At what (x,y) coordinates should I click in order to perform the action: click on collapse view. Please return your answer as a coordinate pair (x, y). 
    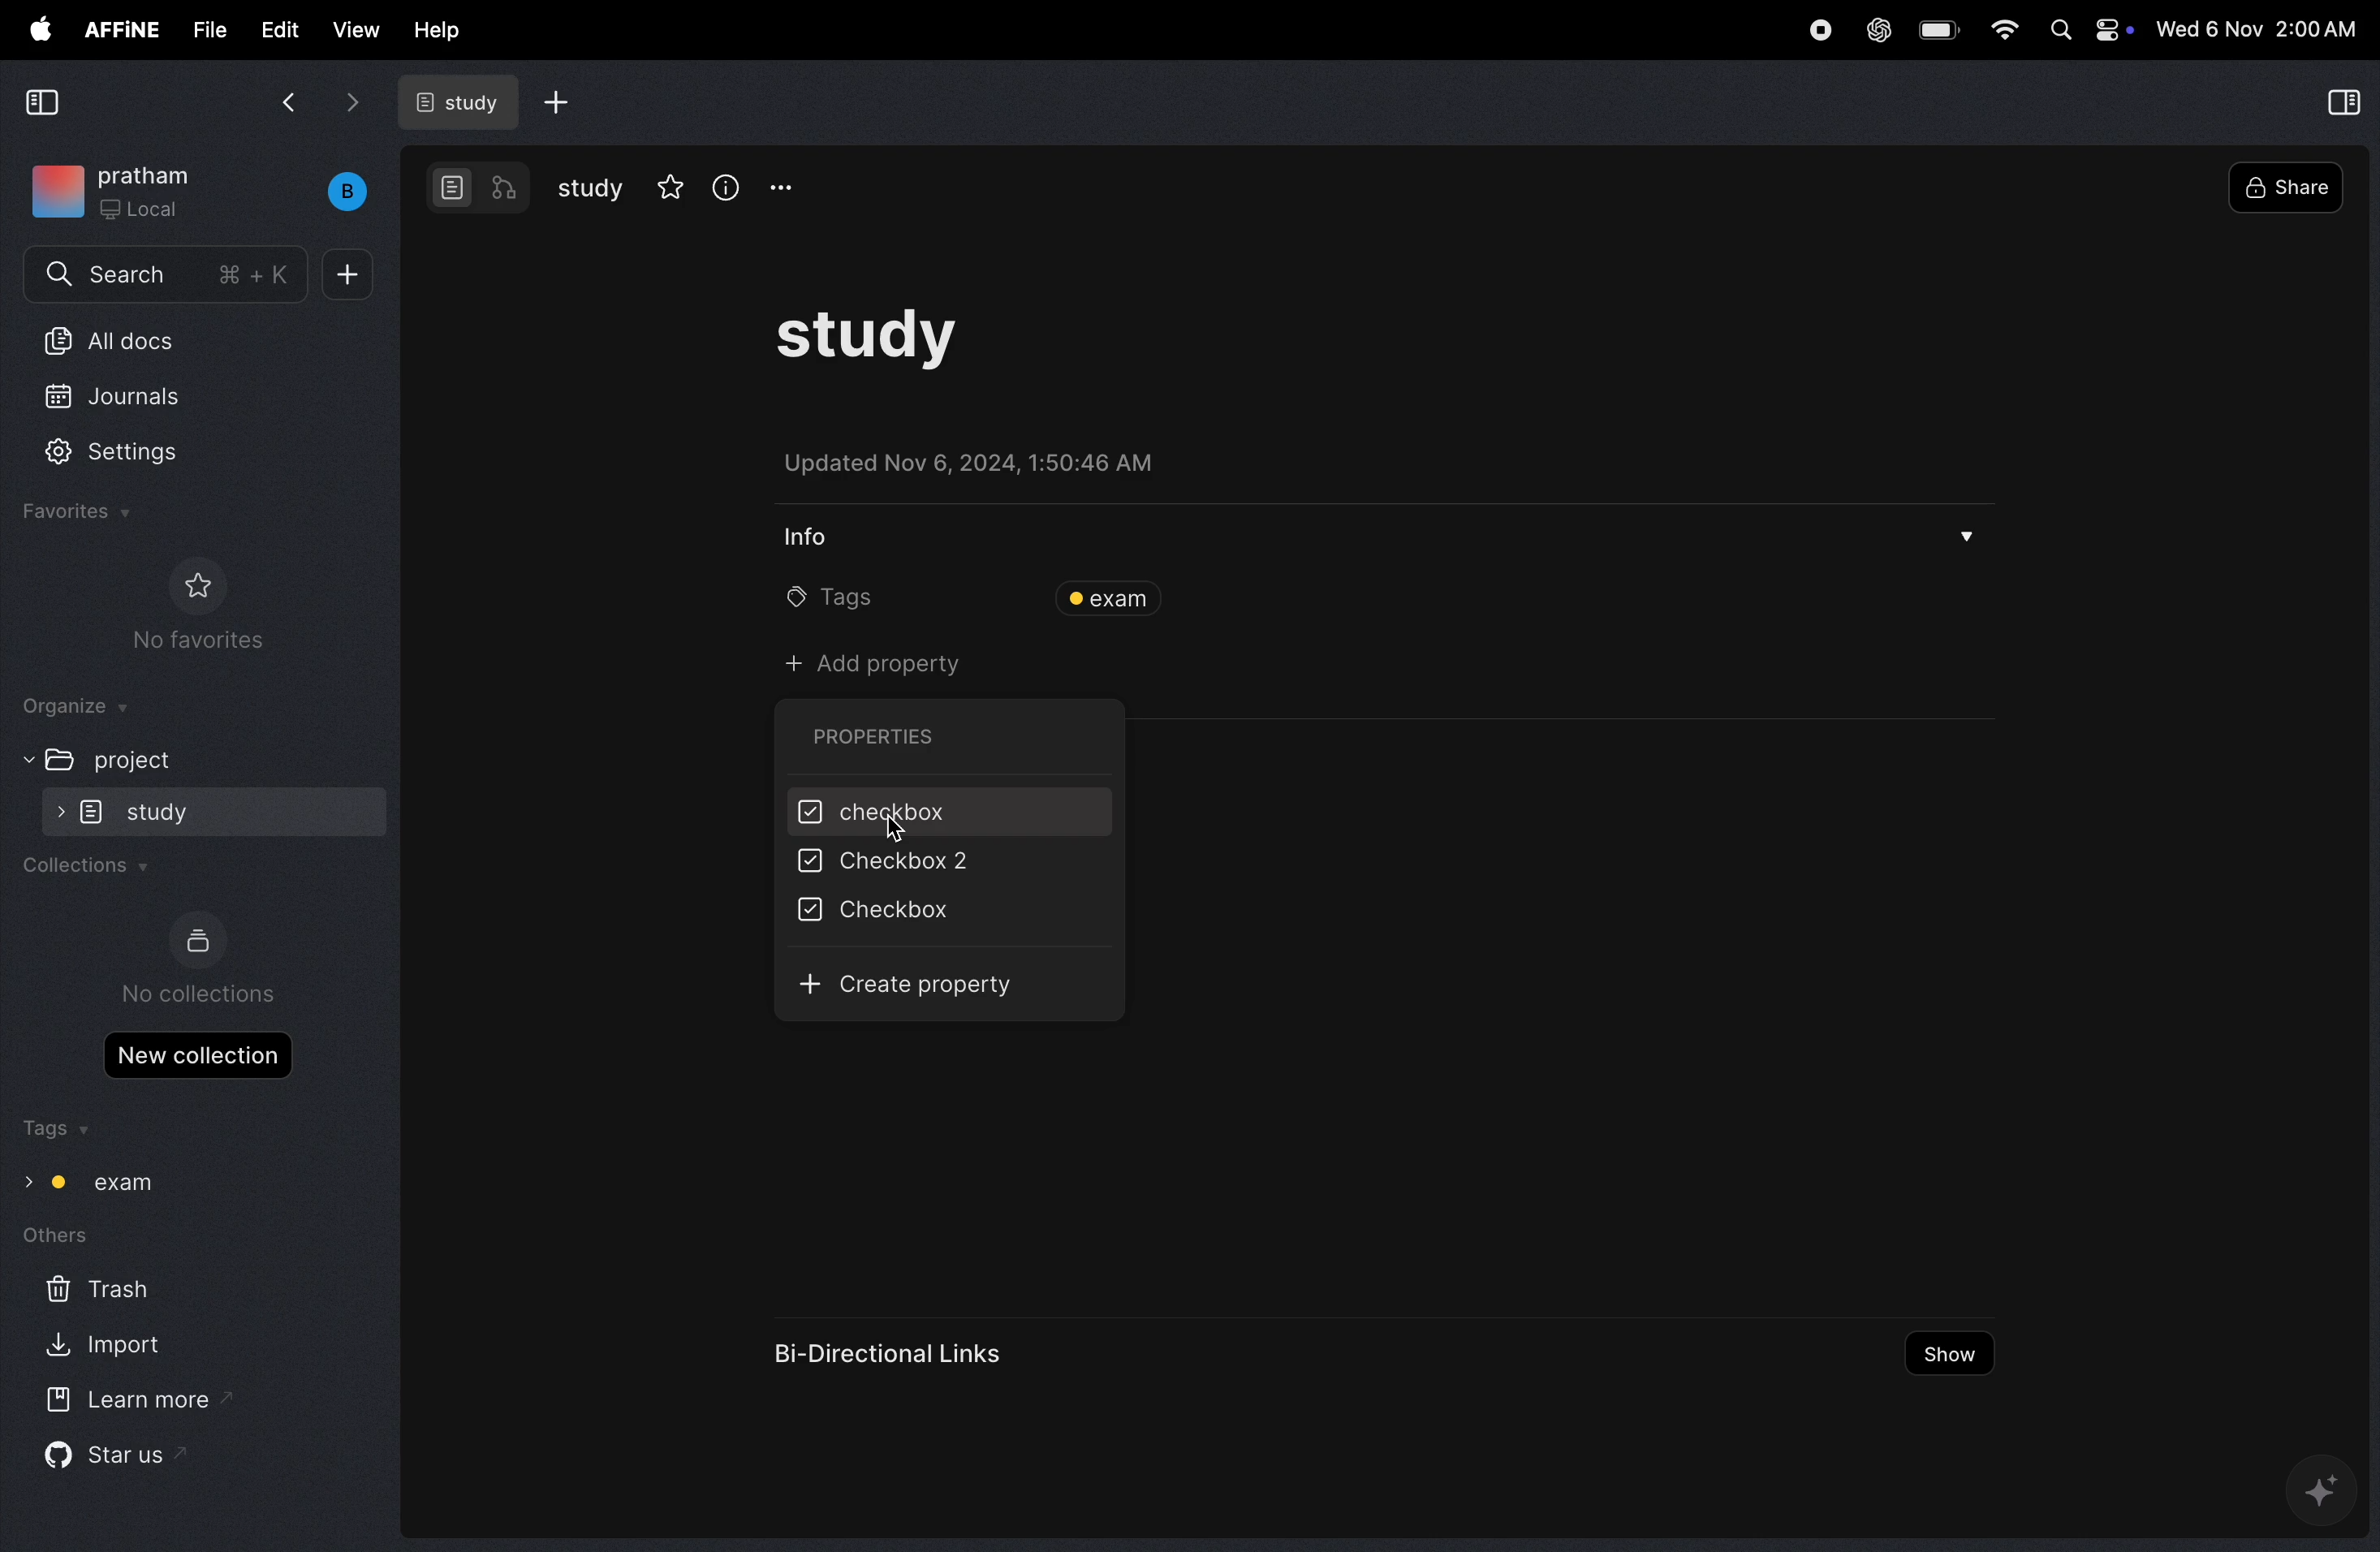
    Looking at the image, I should click on (41, 102).